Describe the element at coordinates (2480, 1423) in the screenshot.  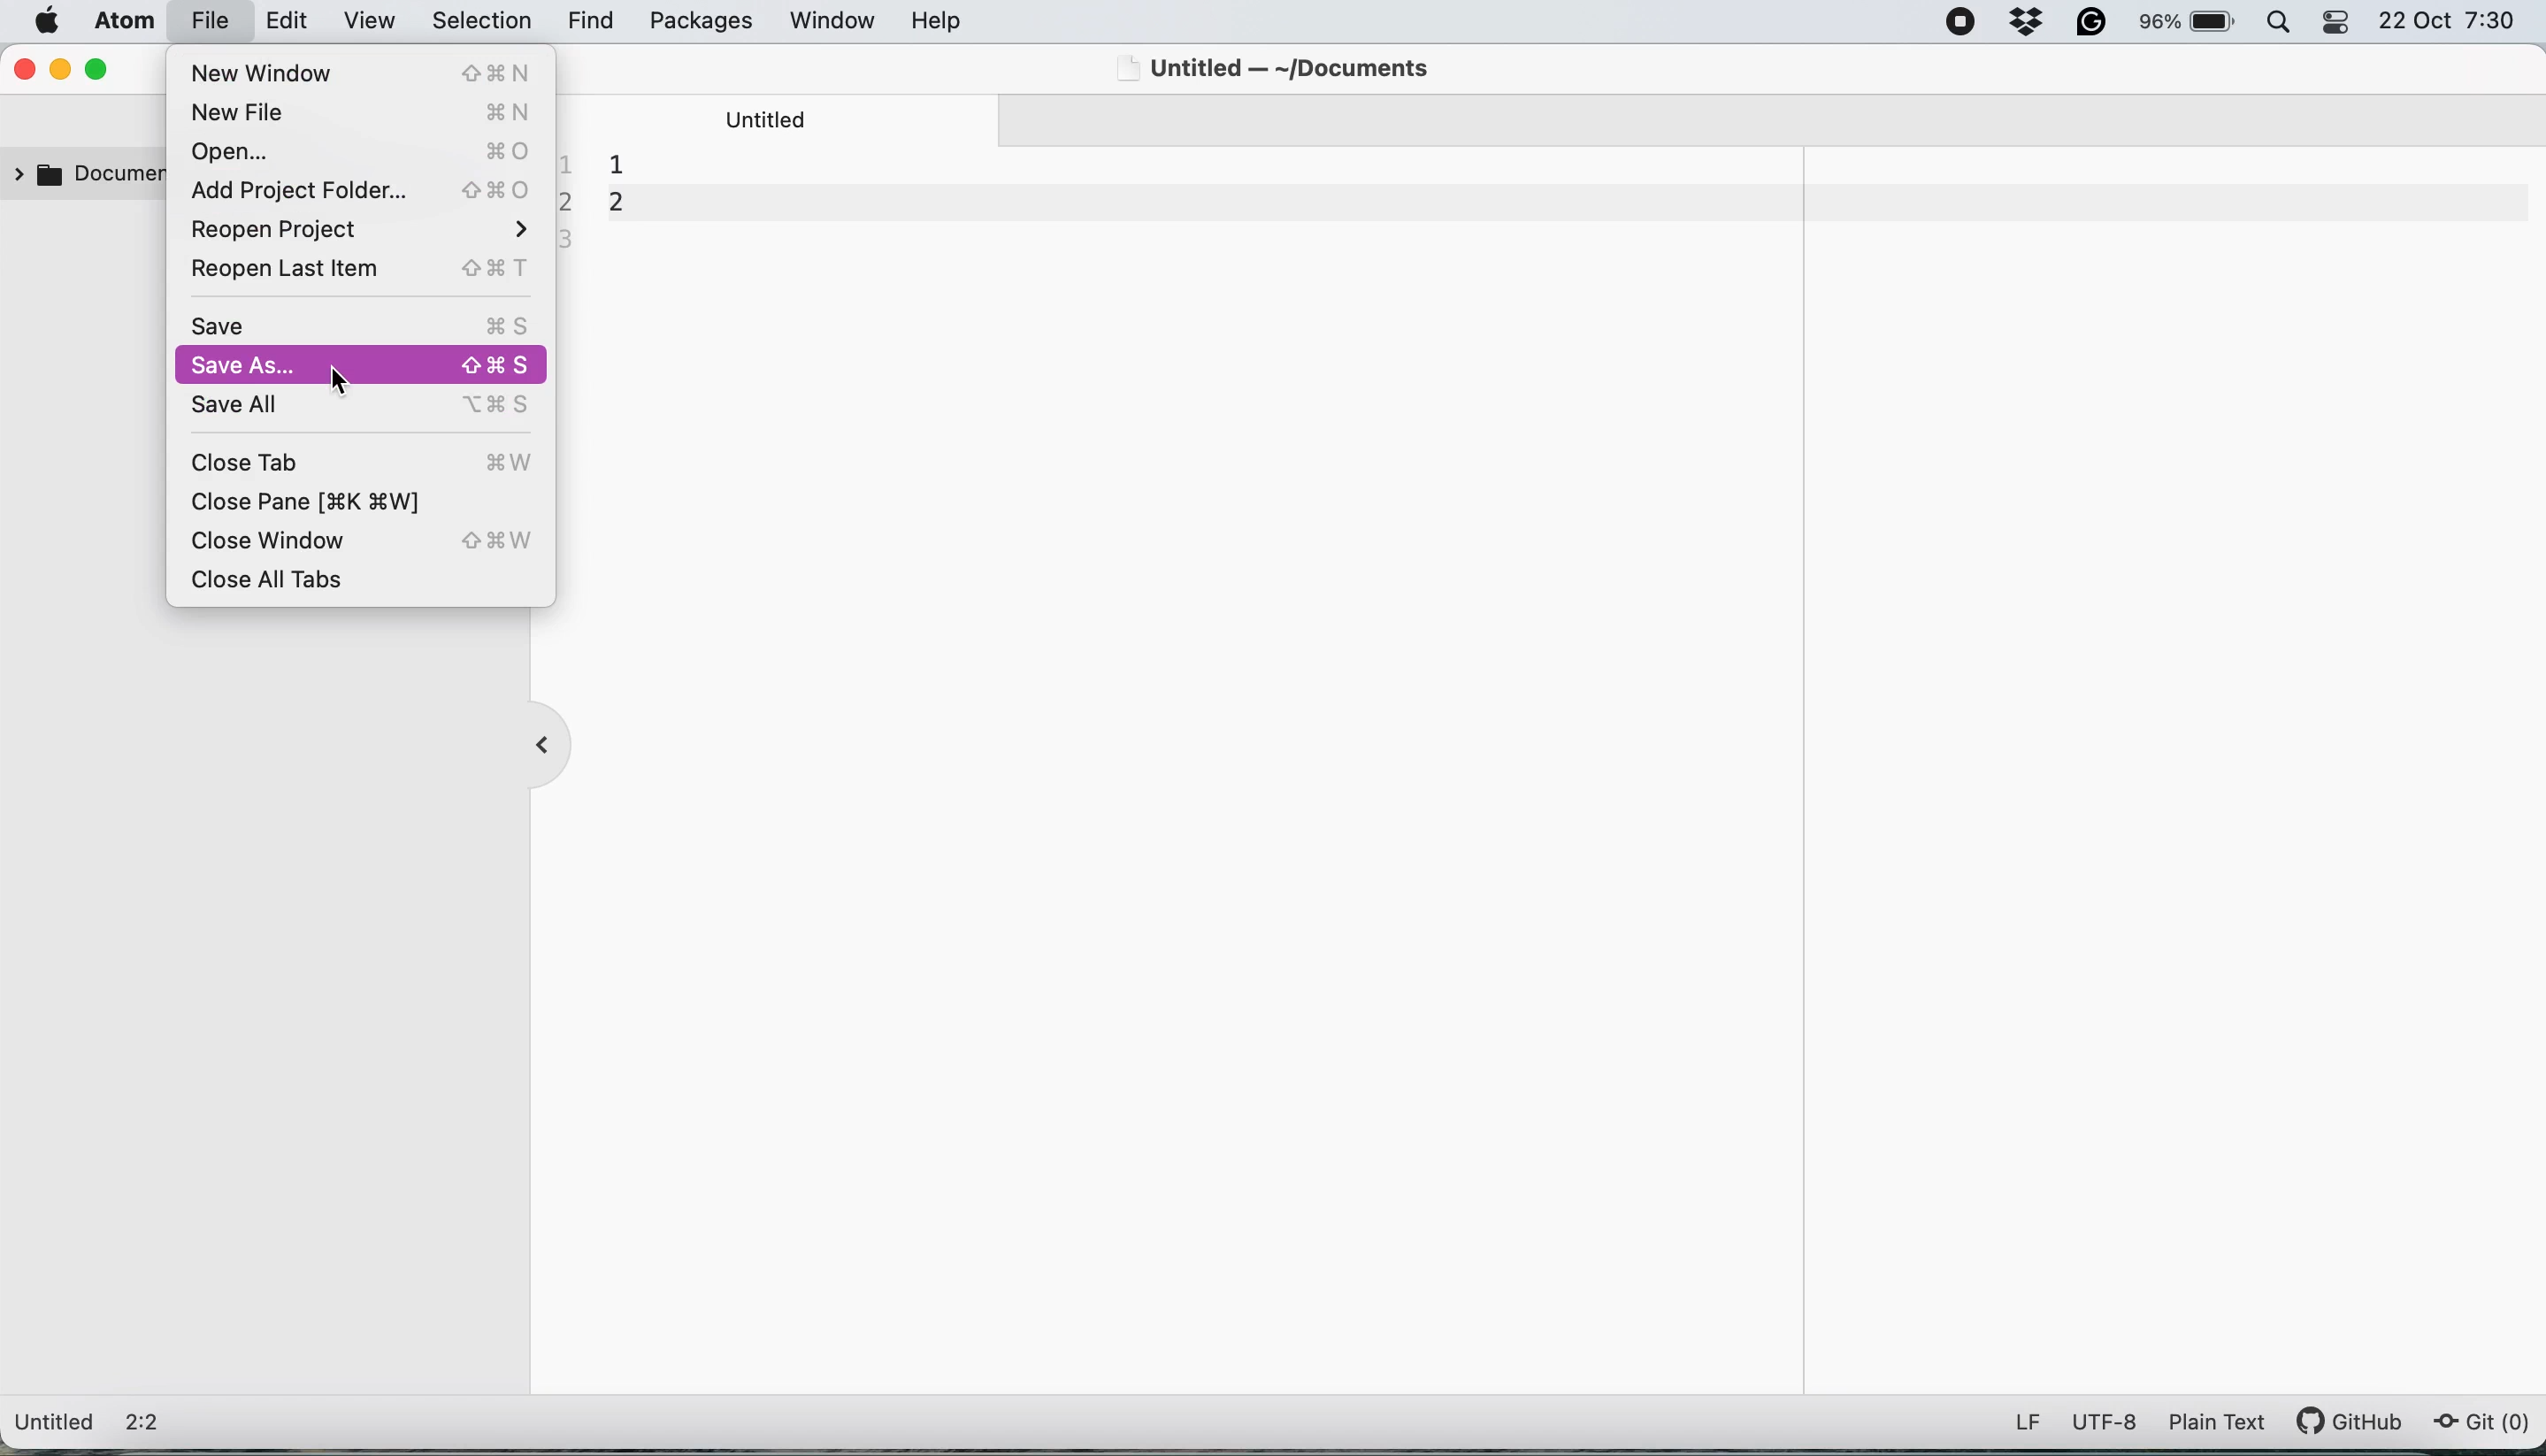
I see `git (0)` at that location.